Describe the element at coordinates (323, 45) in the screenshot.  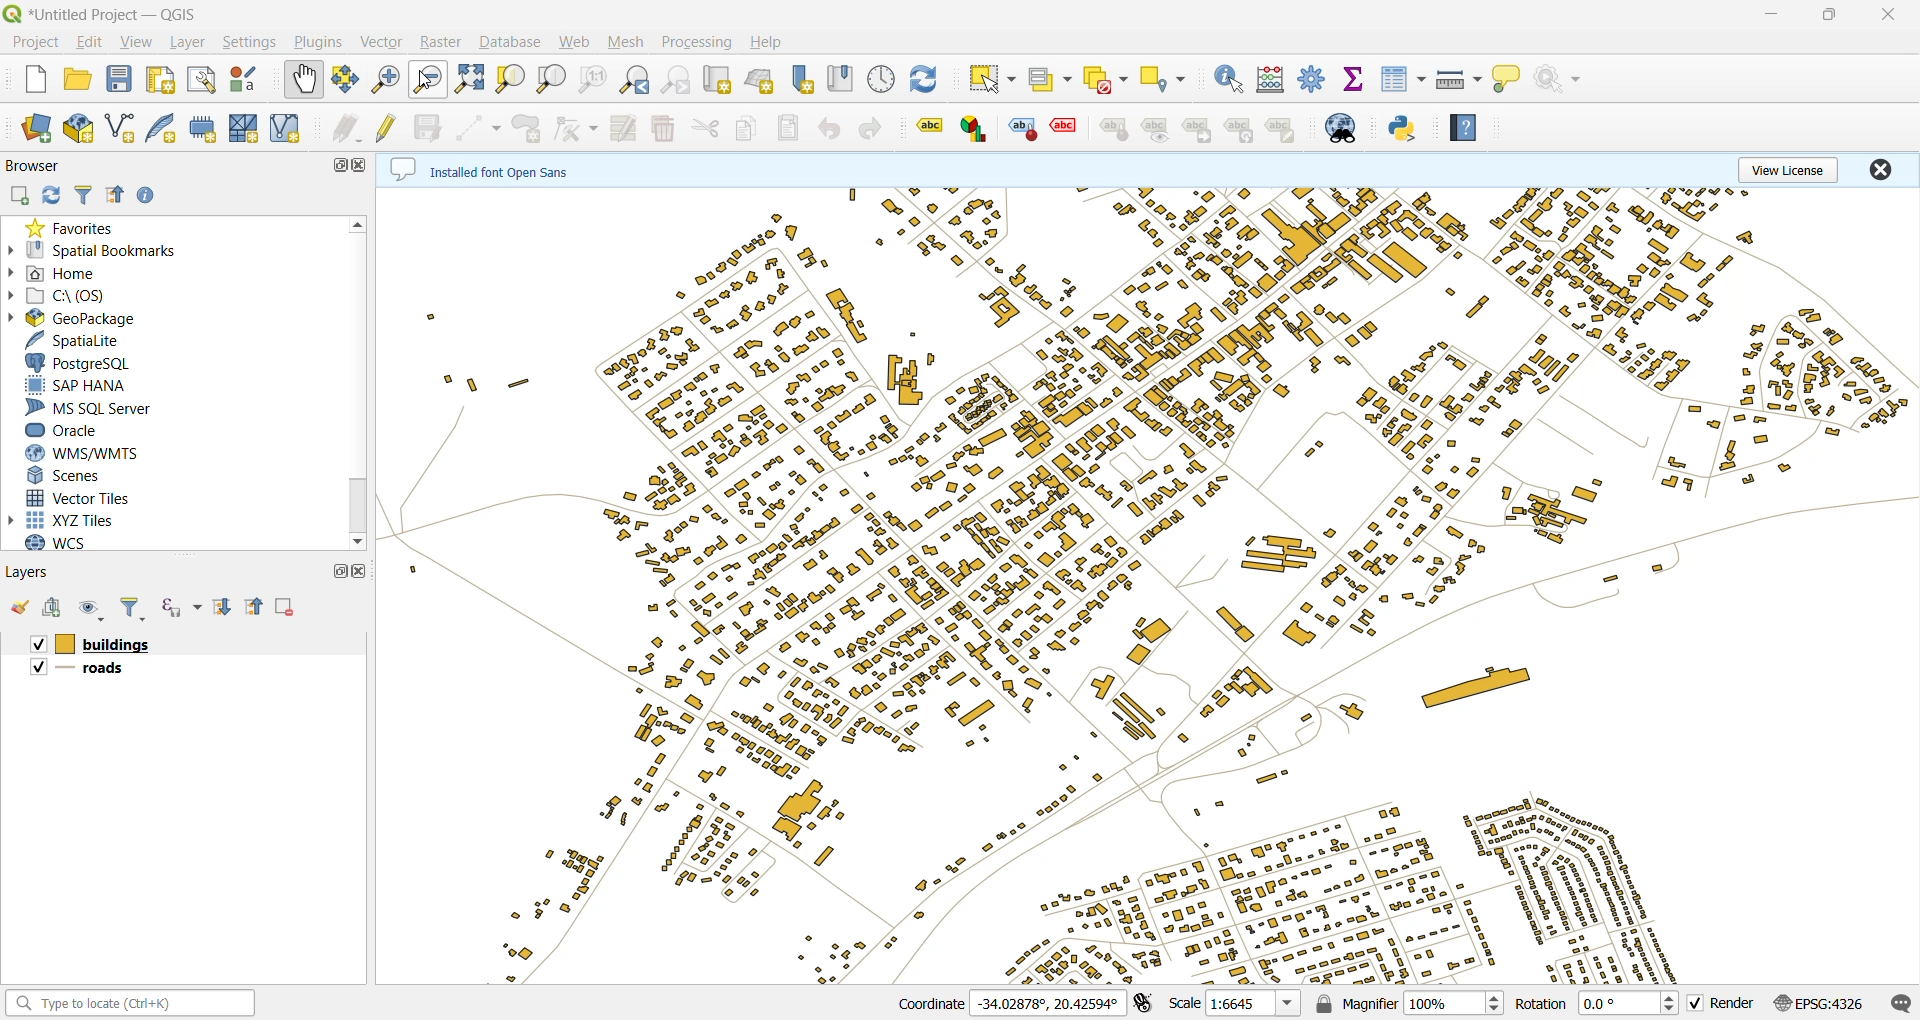
I see `plugins` at that location.